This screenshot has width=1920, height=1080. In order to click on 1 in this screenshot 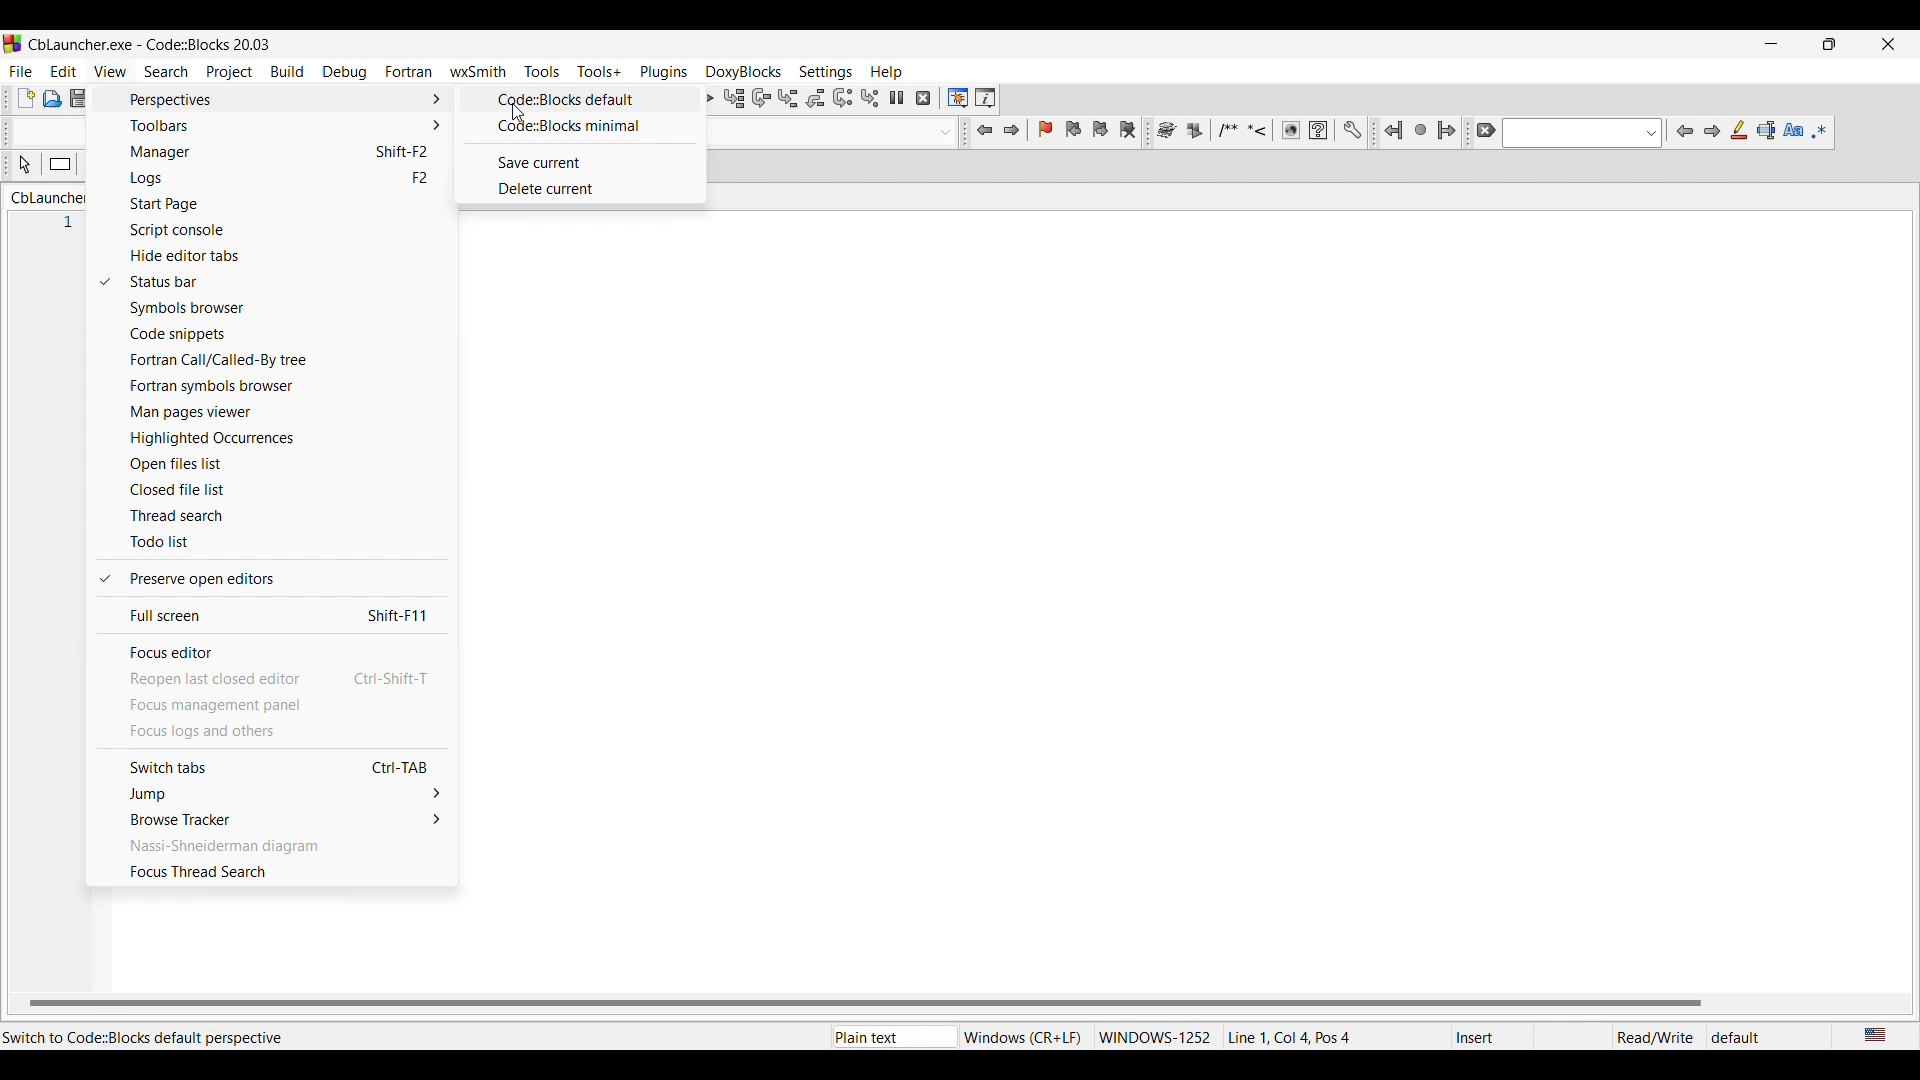, I will do `click(78, 226)`.